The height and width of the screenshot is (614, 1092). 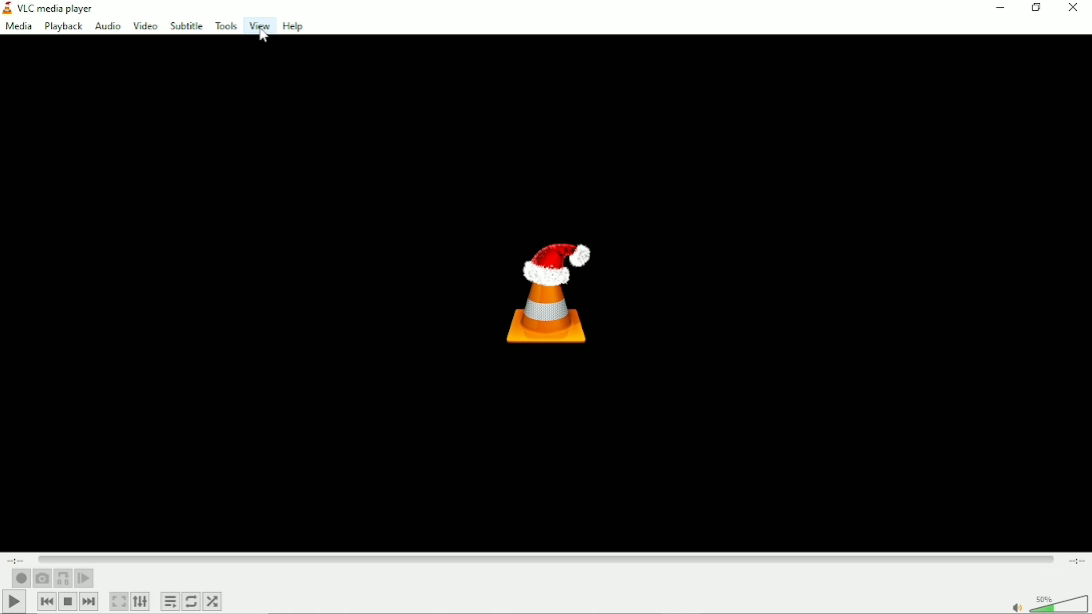 I want to click on Audio, so click(x=107, y=26).